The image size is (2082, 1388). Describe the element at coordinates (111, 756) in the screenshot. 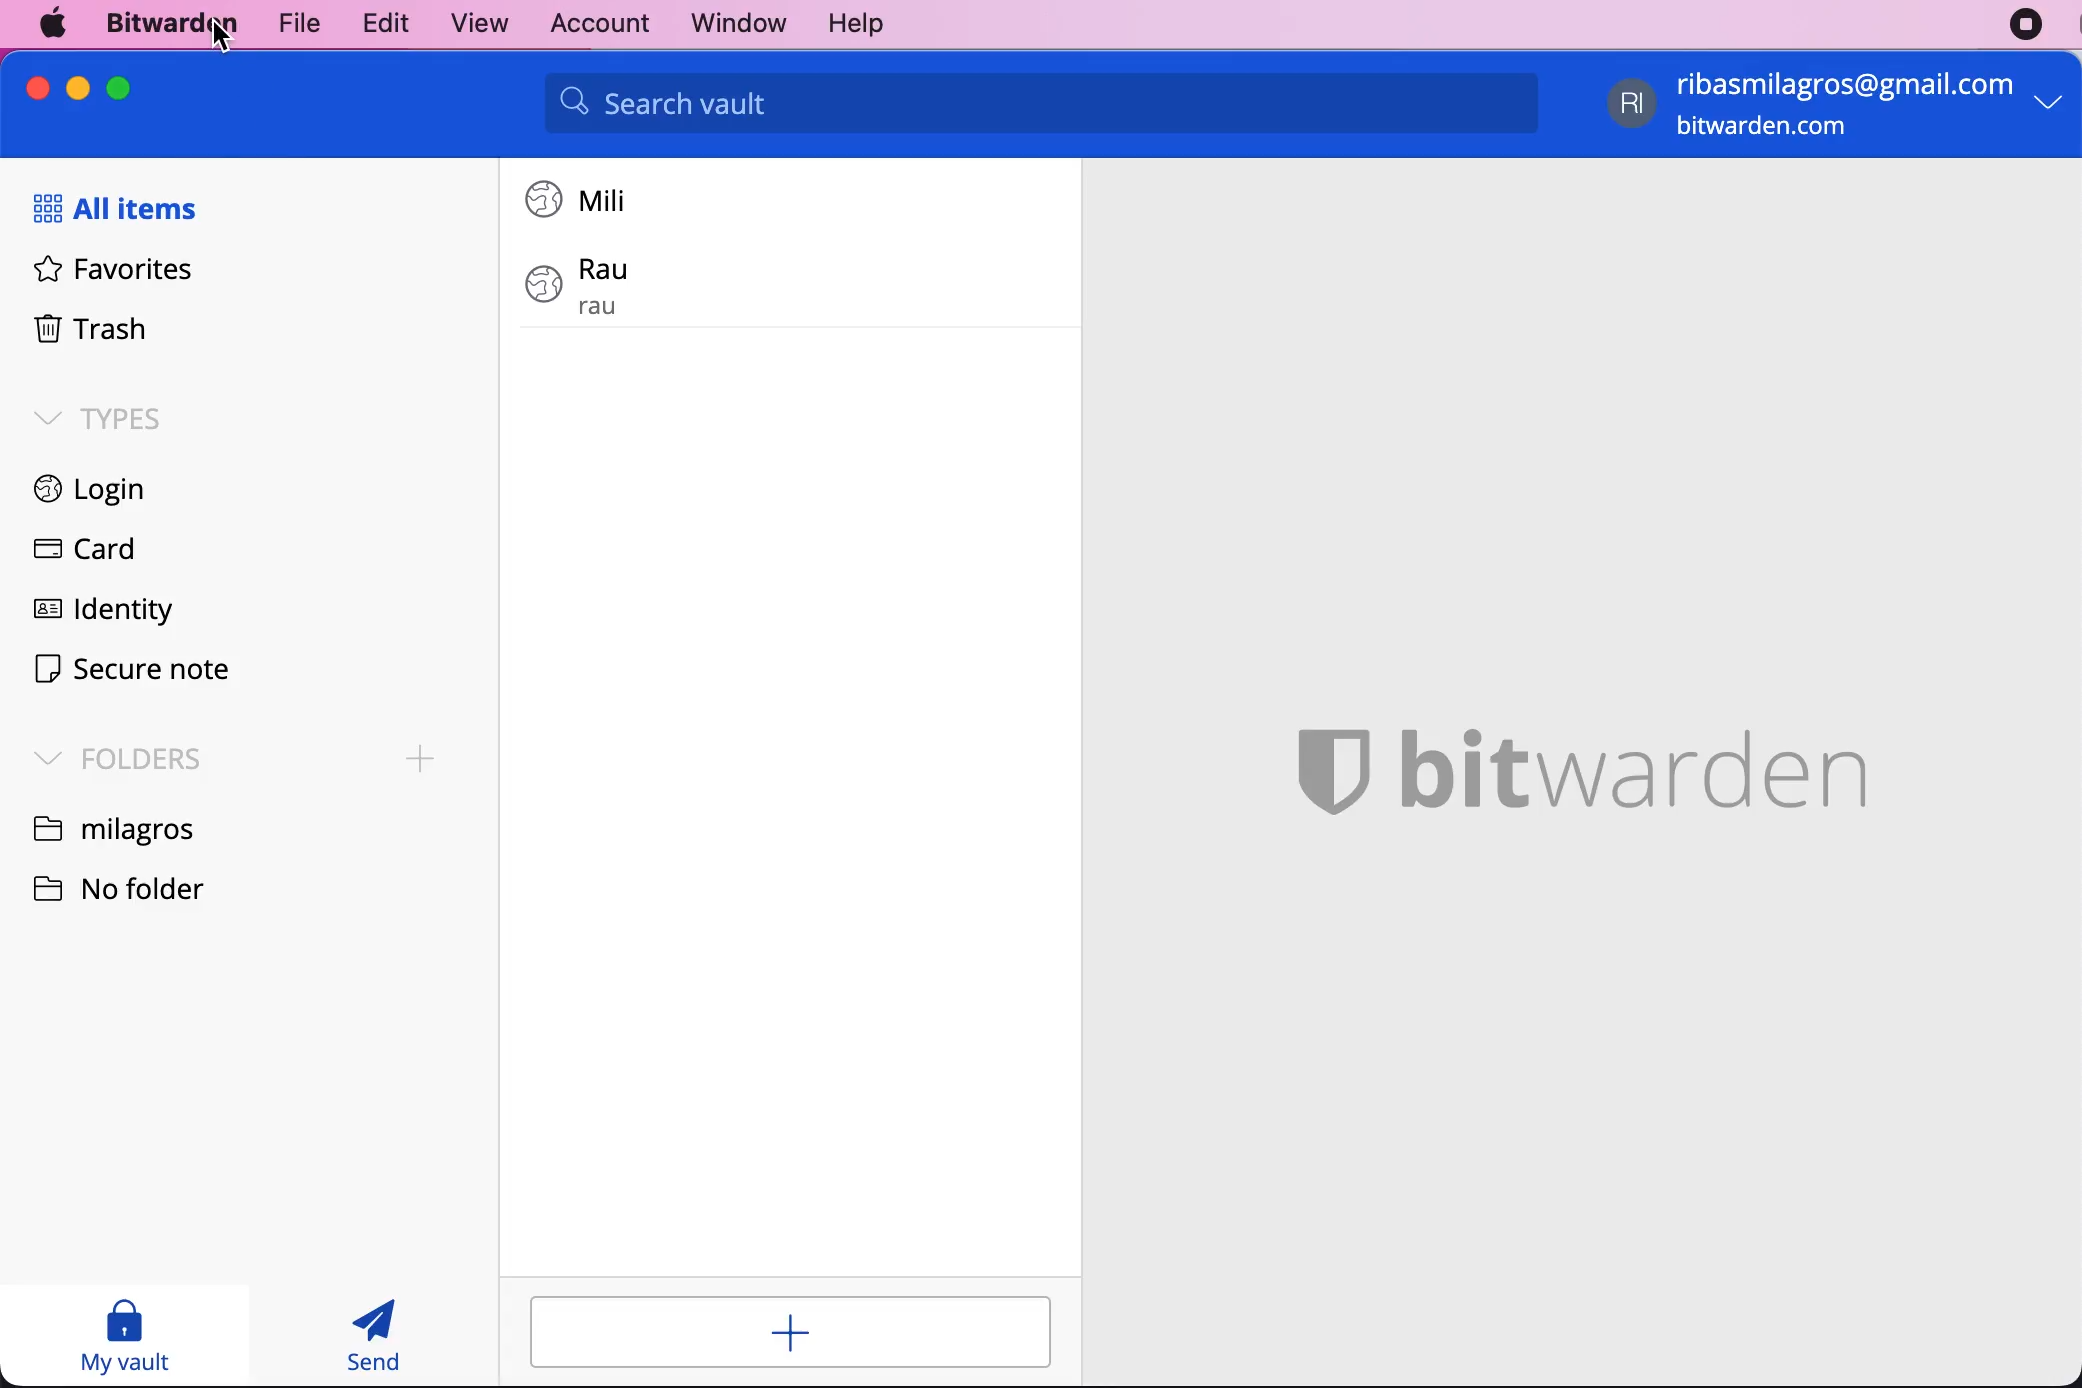

I see `folders` at that location.